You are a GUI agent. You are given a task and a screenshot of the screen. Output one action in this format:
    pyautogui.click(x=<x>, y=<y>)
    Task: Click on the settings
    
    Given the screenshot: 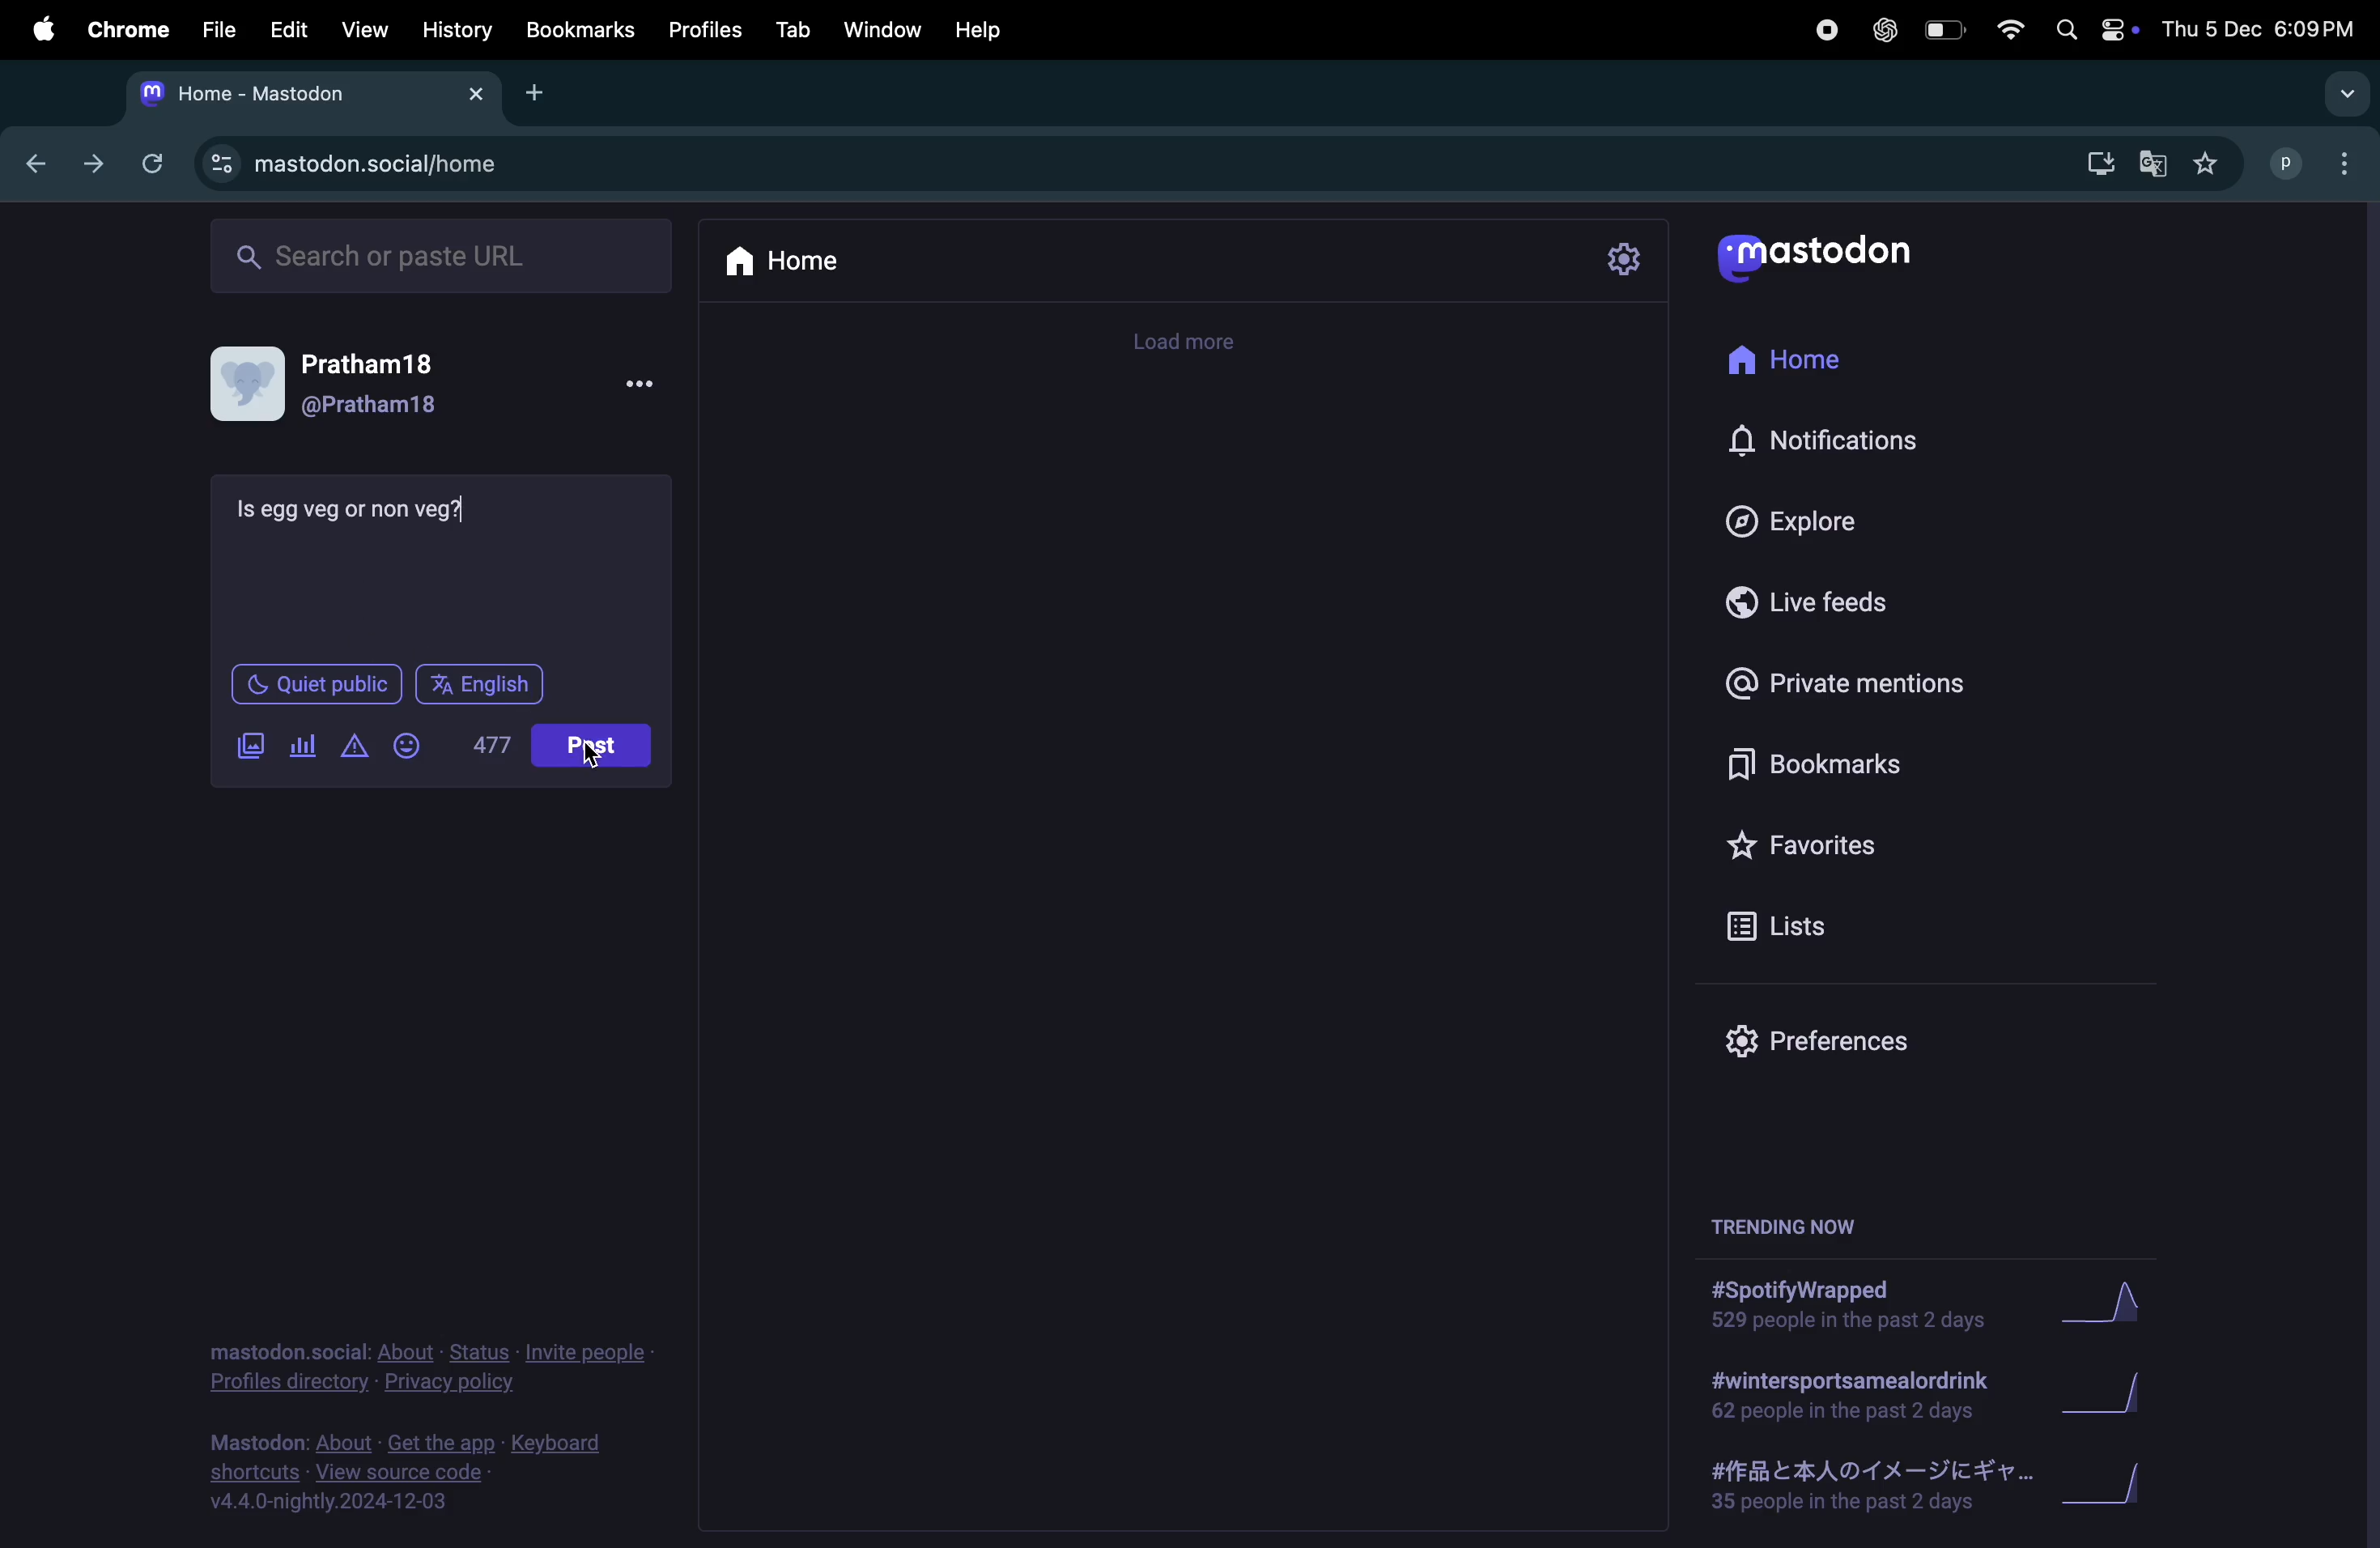 What is the action you would take?
    pyautogui.click(x=1622, y=262)
    